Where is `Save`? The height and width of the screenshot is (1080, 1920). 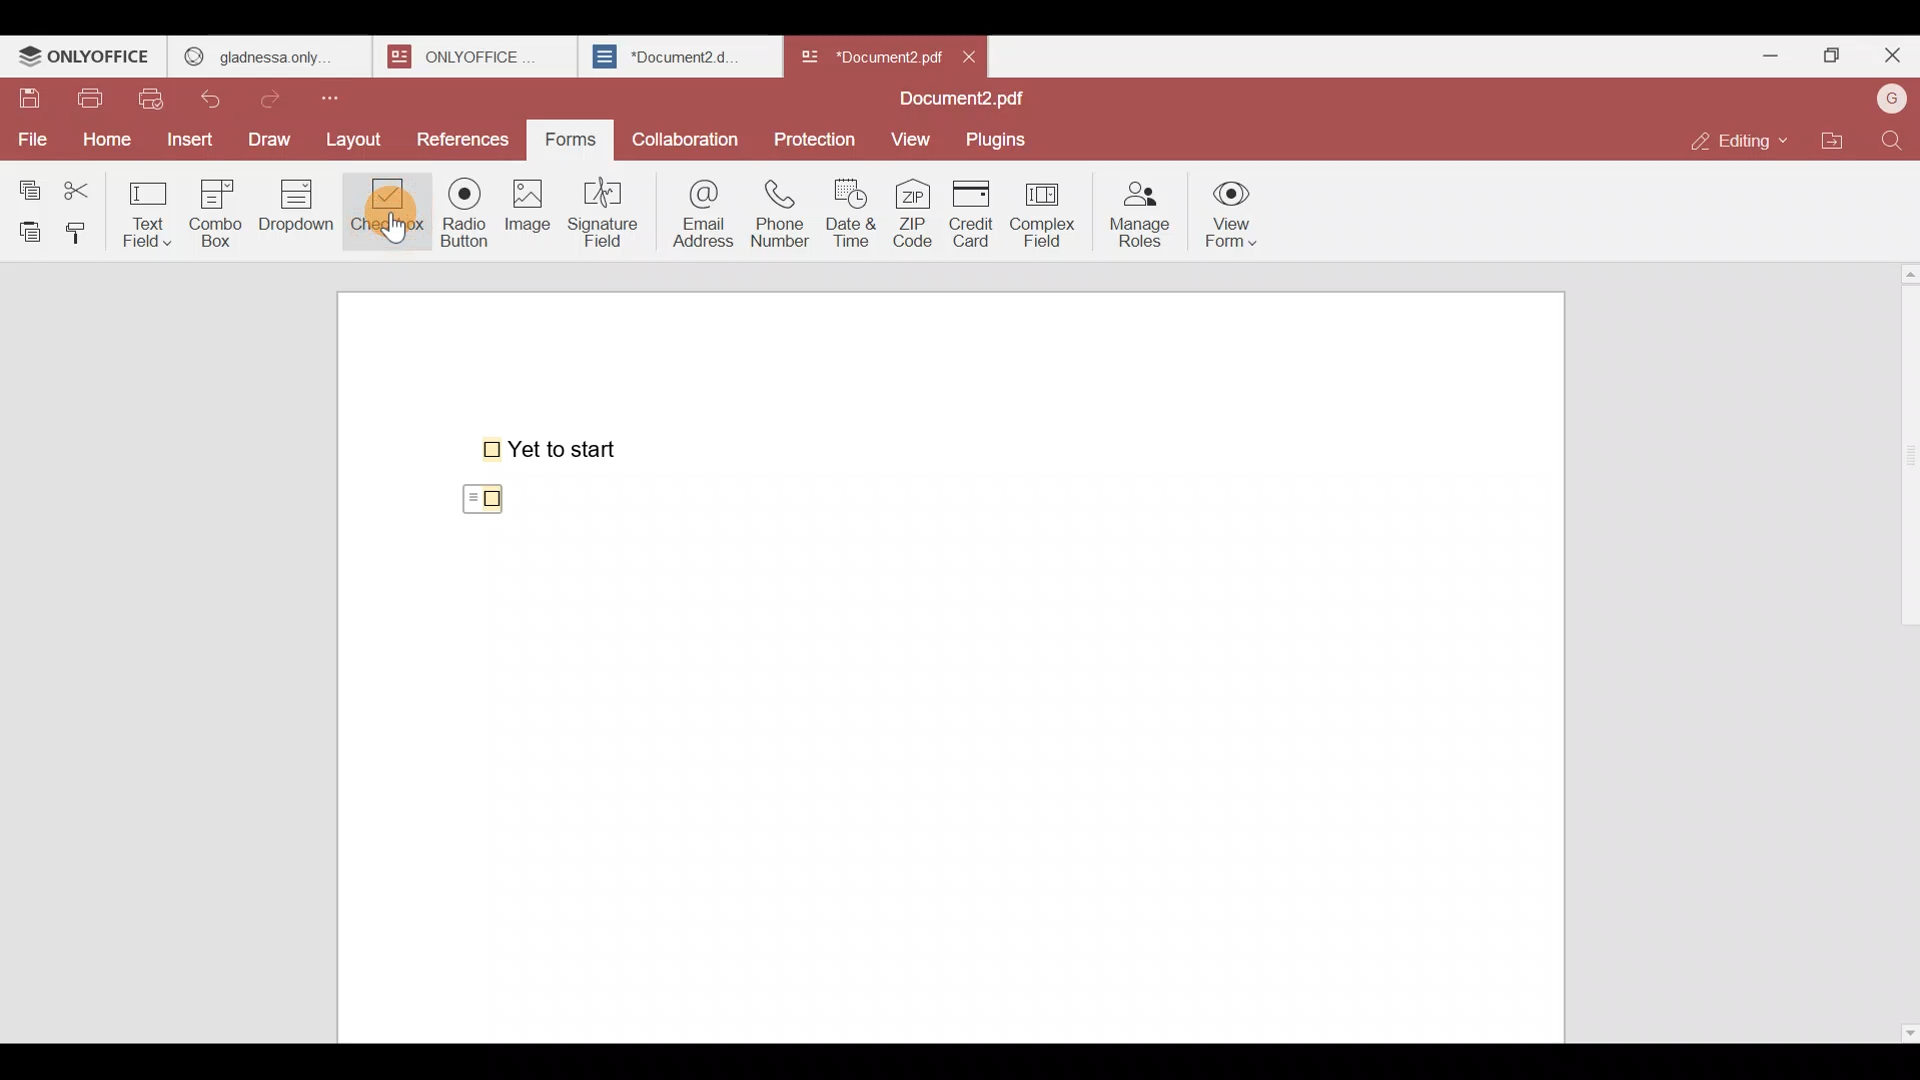
Save is located at coordinates (29, 99).